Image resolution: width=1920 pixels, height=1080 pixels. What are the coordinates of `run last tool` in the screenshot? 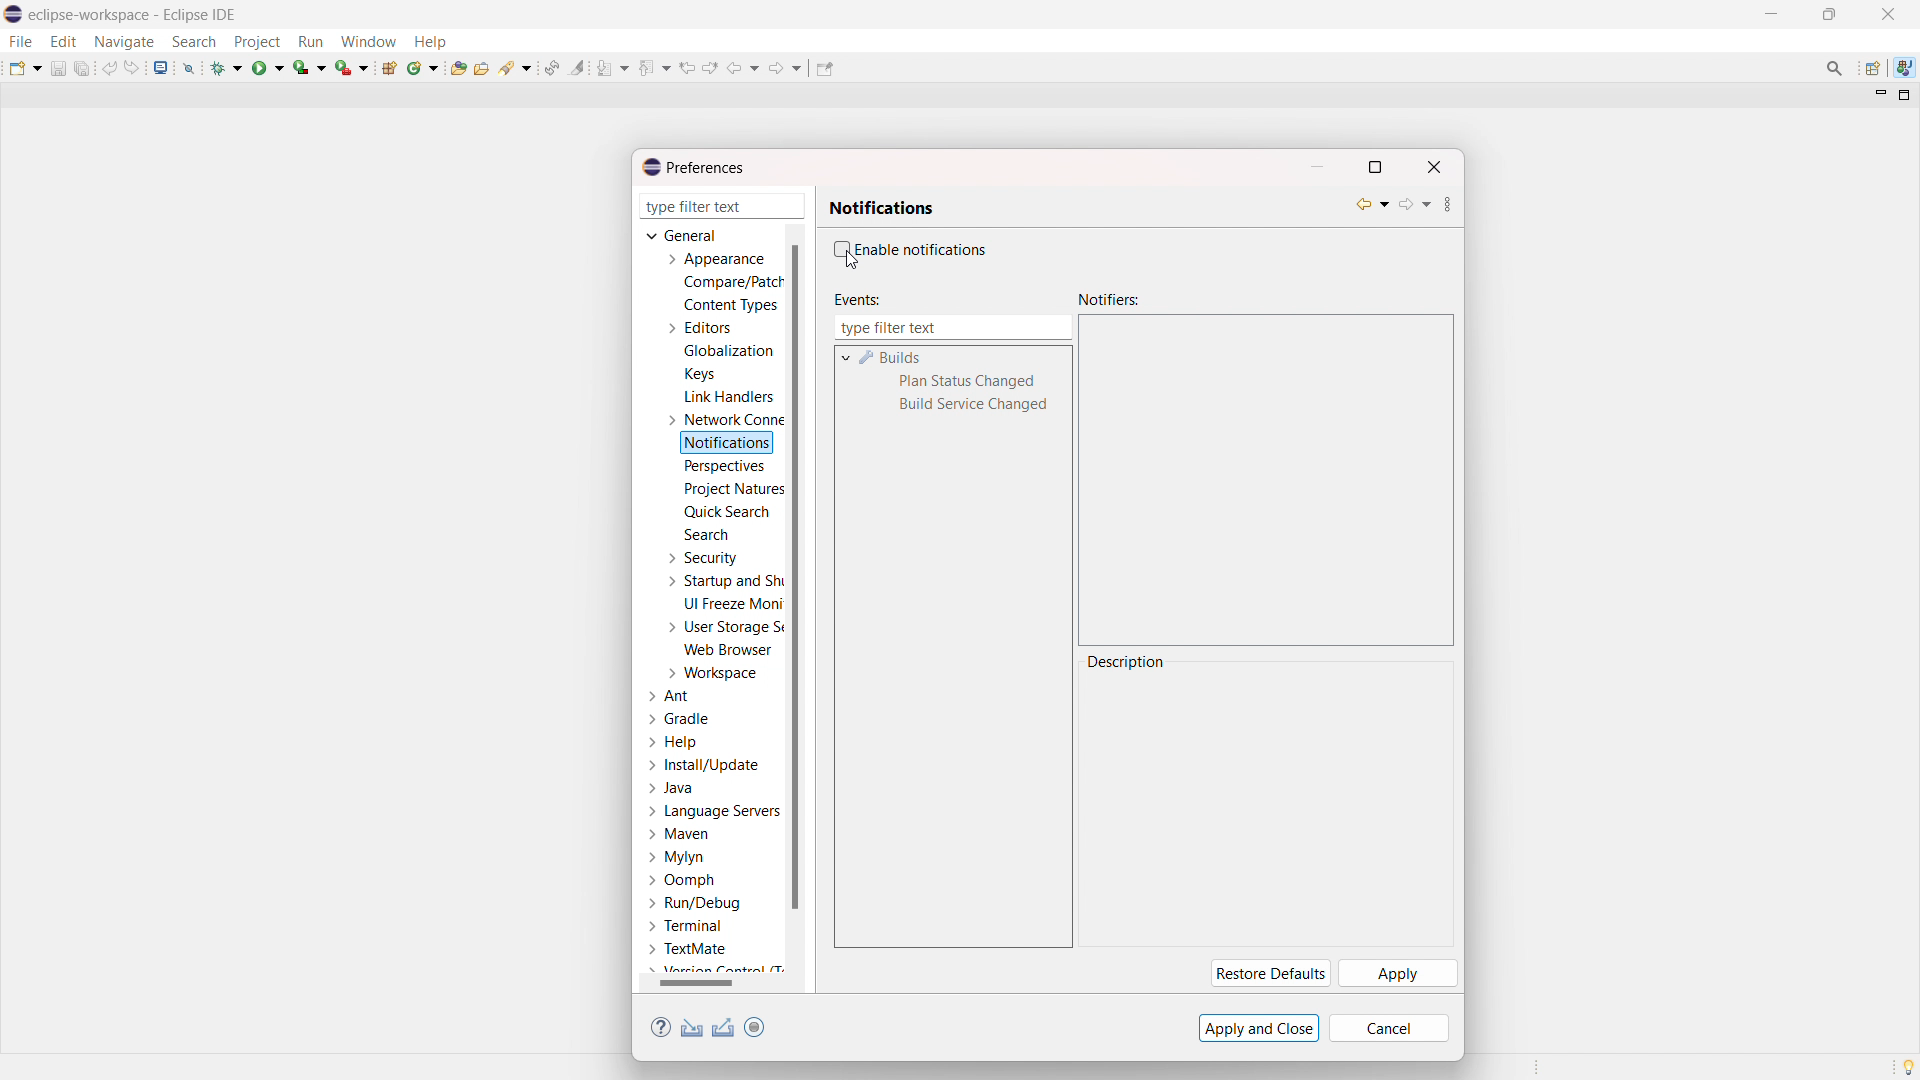 It's located at (353, 67).